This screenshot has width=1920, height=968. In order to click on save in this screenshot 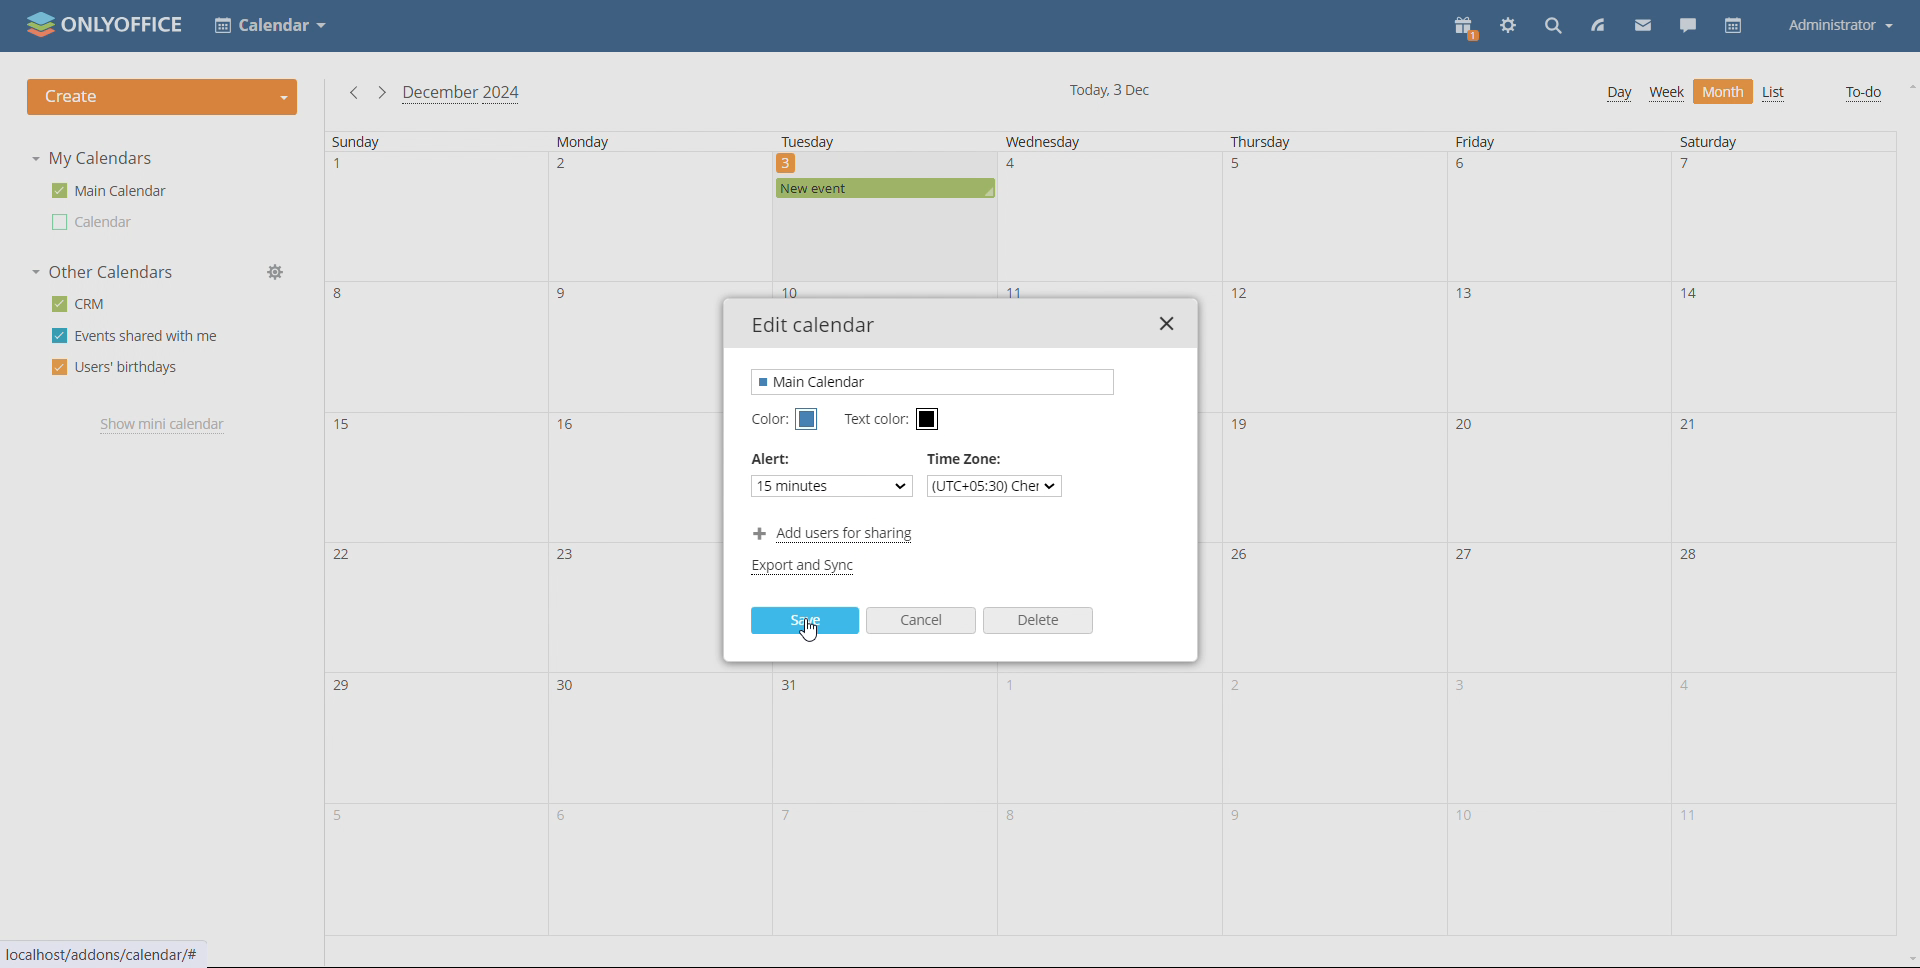, I will do `click(805, 620)`.